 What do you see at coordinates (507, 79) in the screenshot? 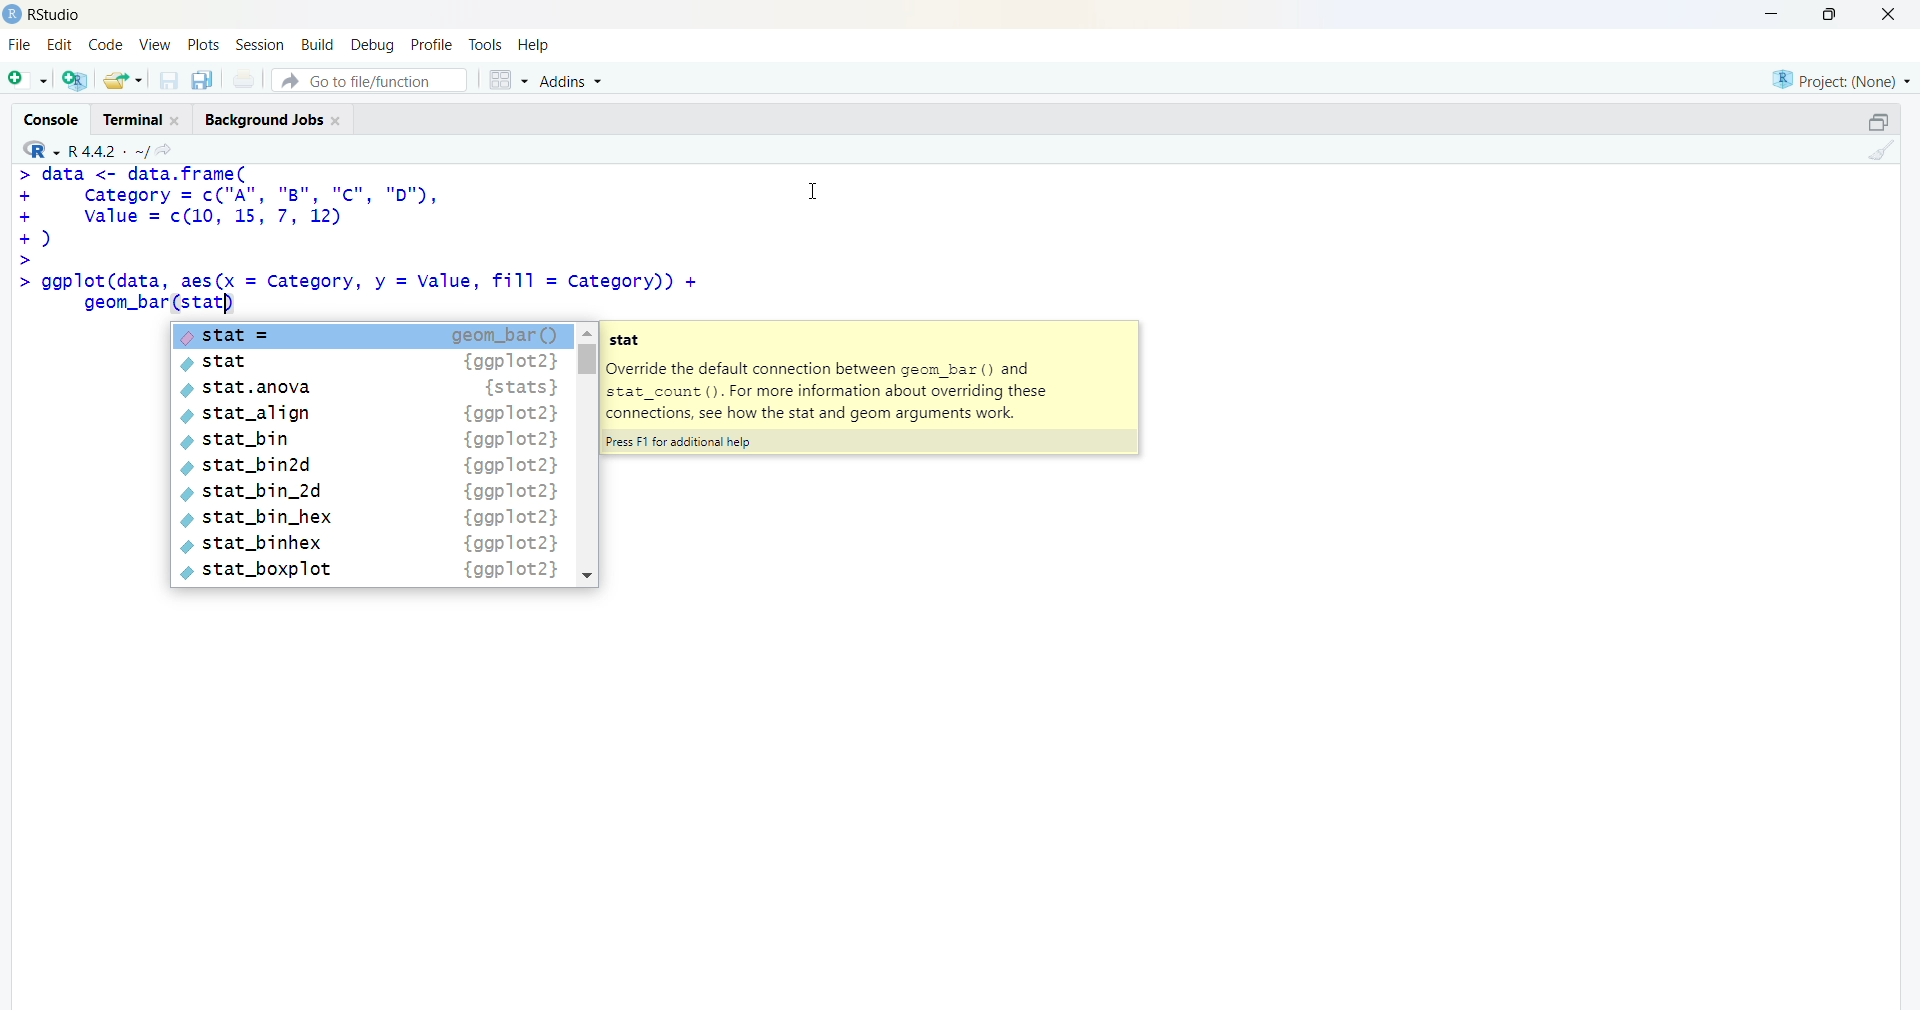
I see `grid view` at bounding box center [507, 79].